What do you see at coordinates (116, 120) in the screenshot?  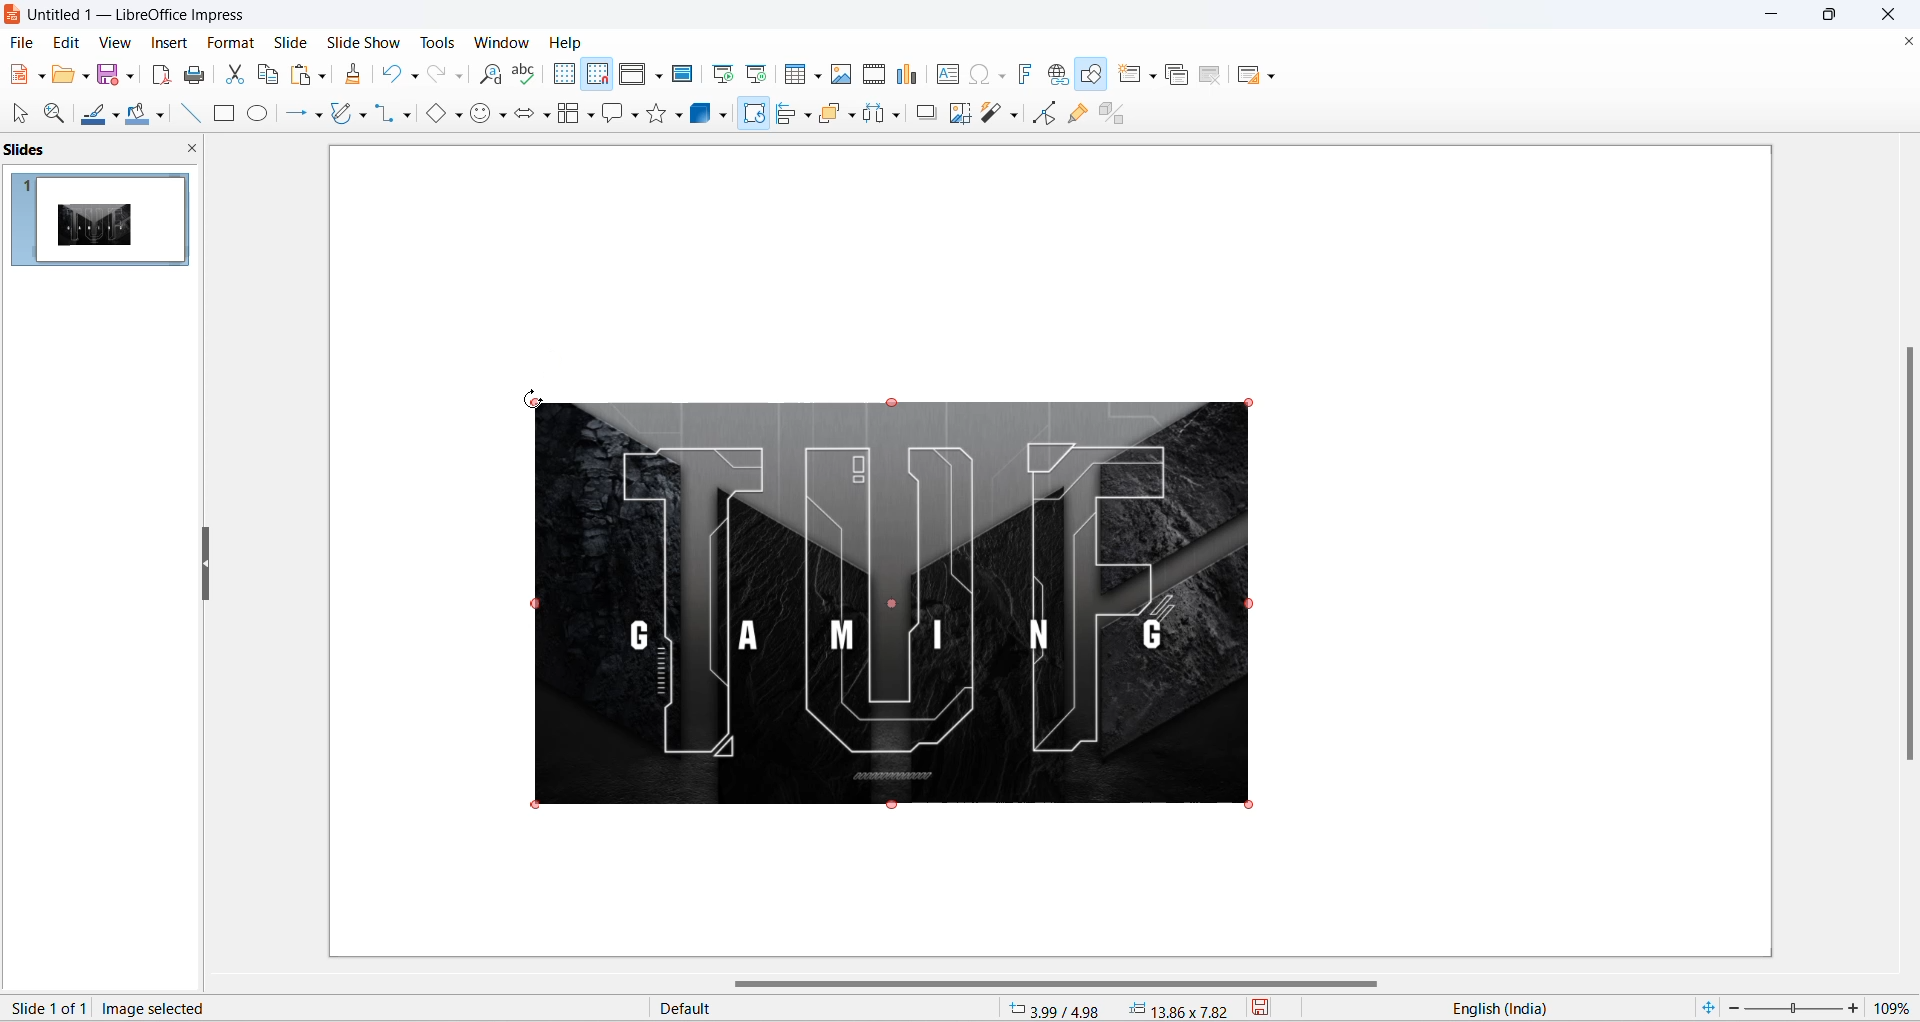 I see `line color options` at bounding box center [116, 120].